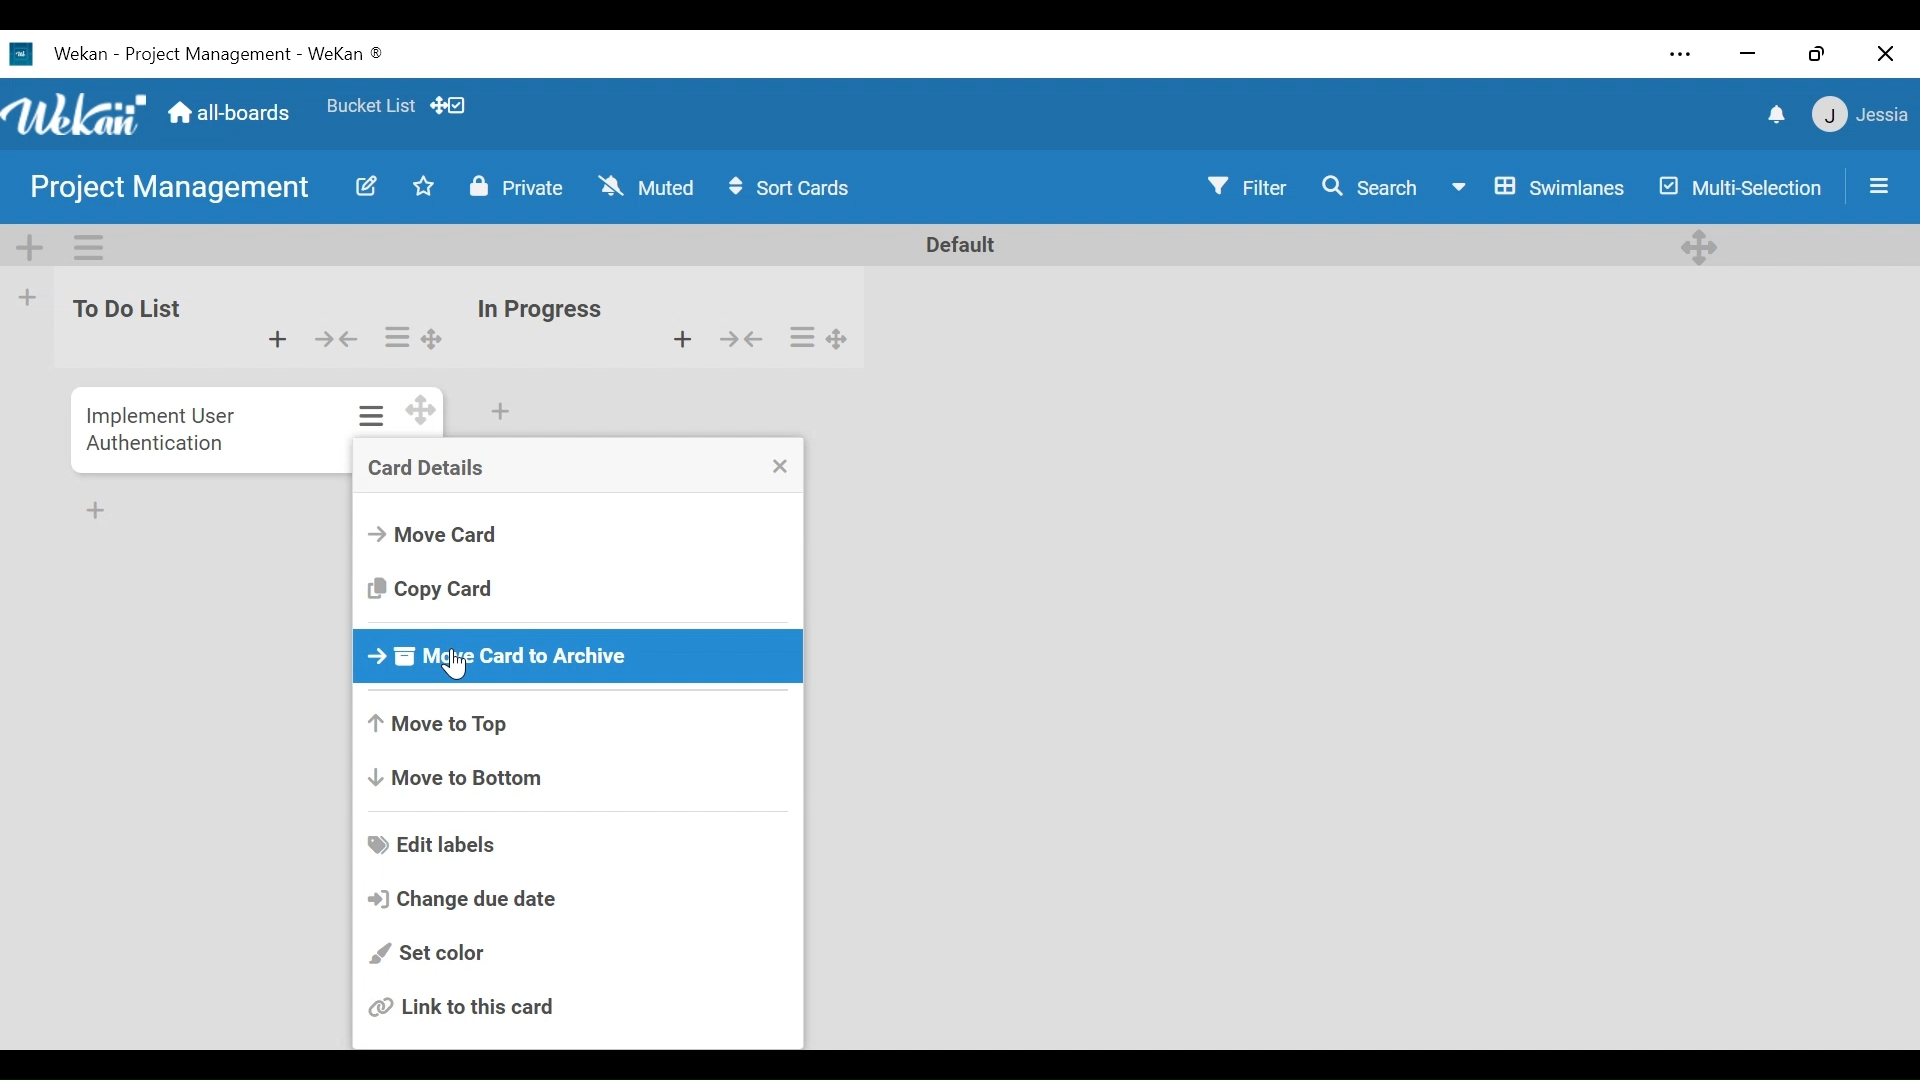 The height and width of the screenshot is (1080, 1920). Describe the element at coordinates (170, 186) in the screenshot. I see `Board Name` at that location.